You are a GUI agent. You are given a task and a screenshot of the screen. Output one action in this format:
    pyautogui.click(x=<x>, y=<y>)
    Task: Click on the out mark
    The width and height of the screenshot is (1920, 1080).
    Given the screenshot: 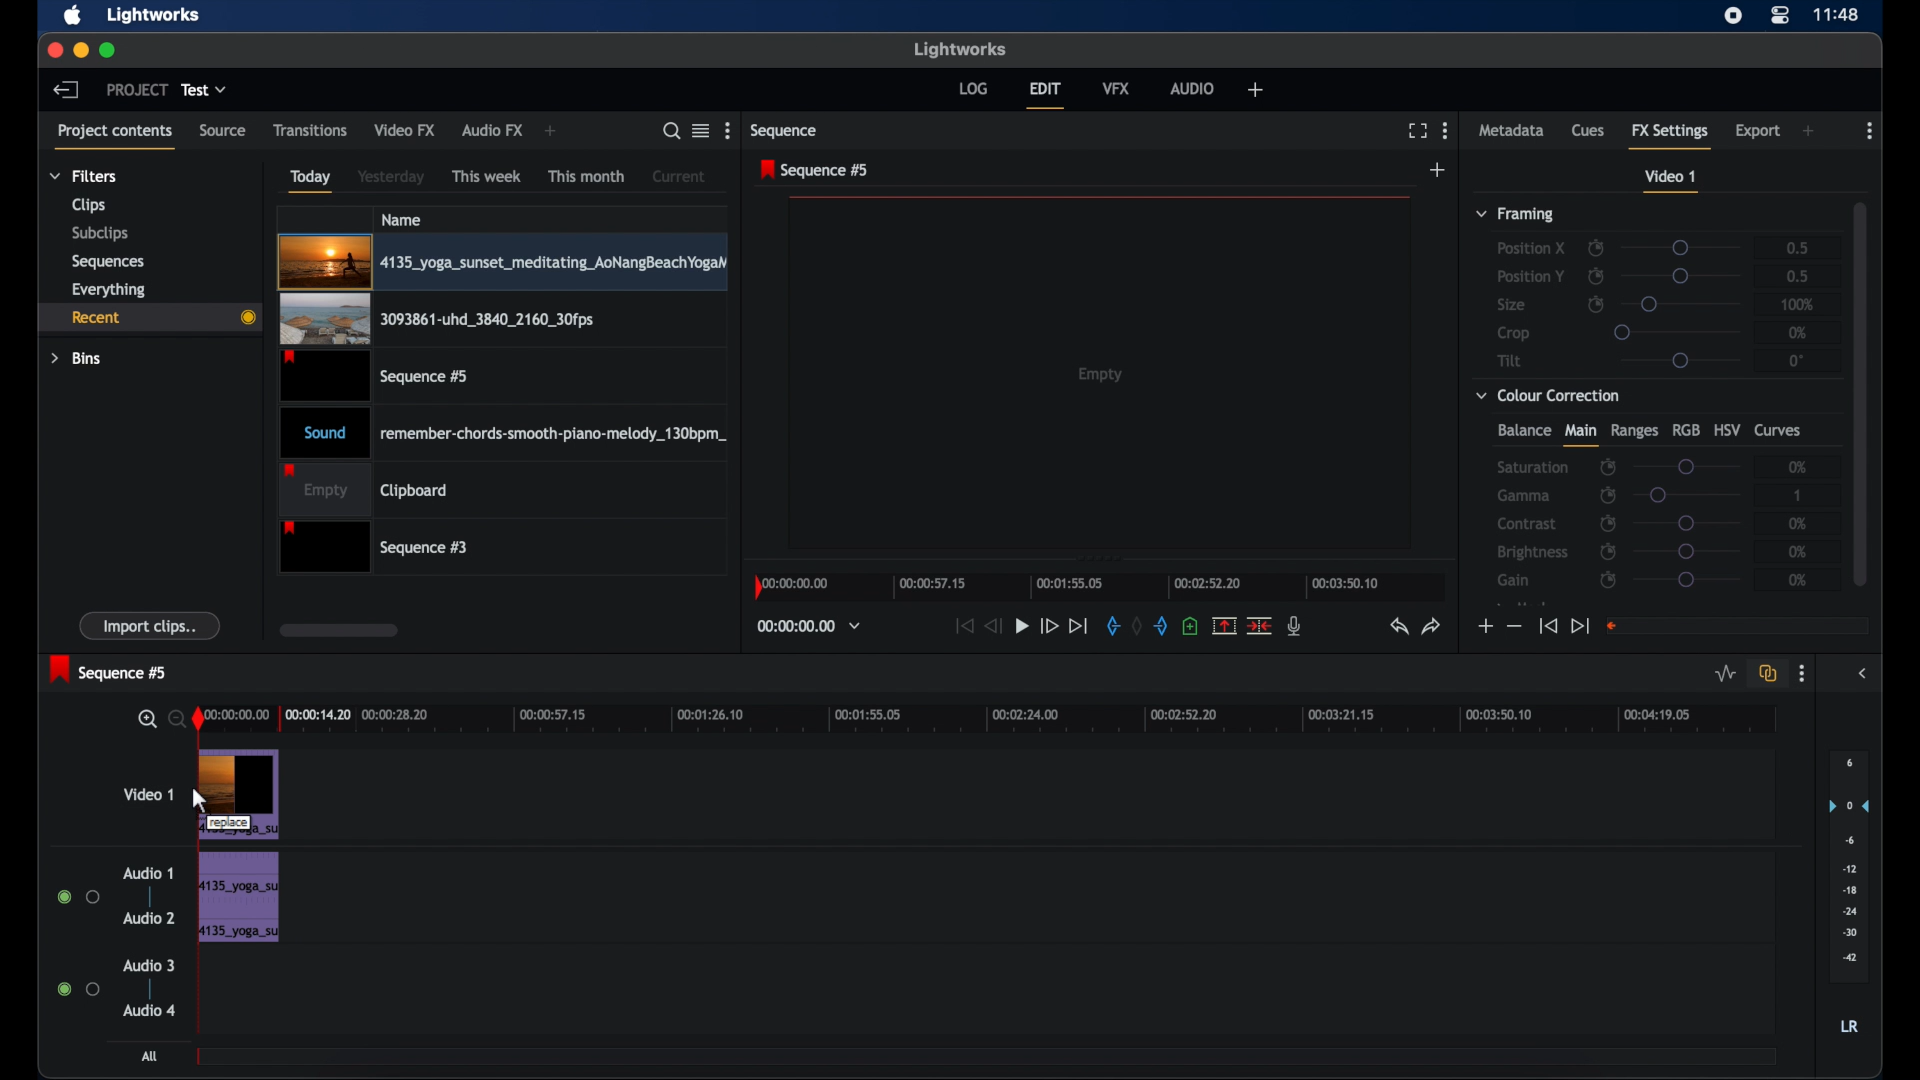 What is the action you would take?
    pyautogui.click(x=1162, y=625)
    